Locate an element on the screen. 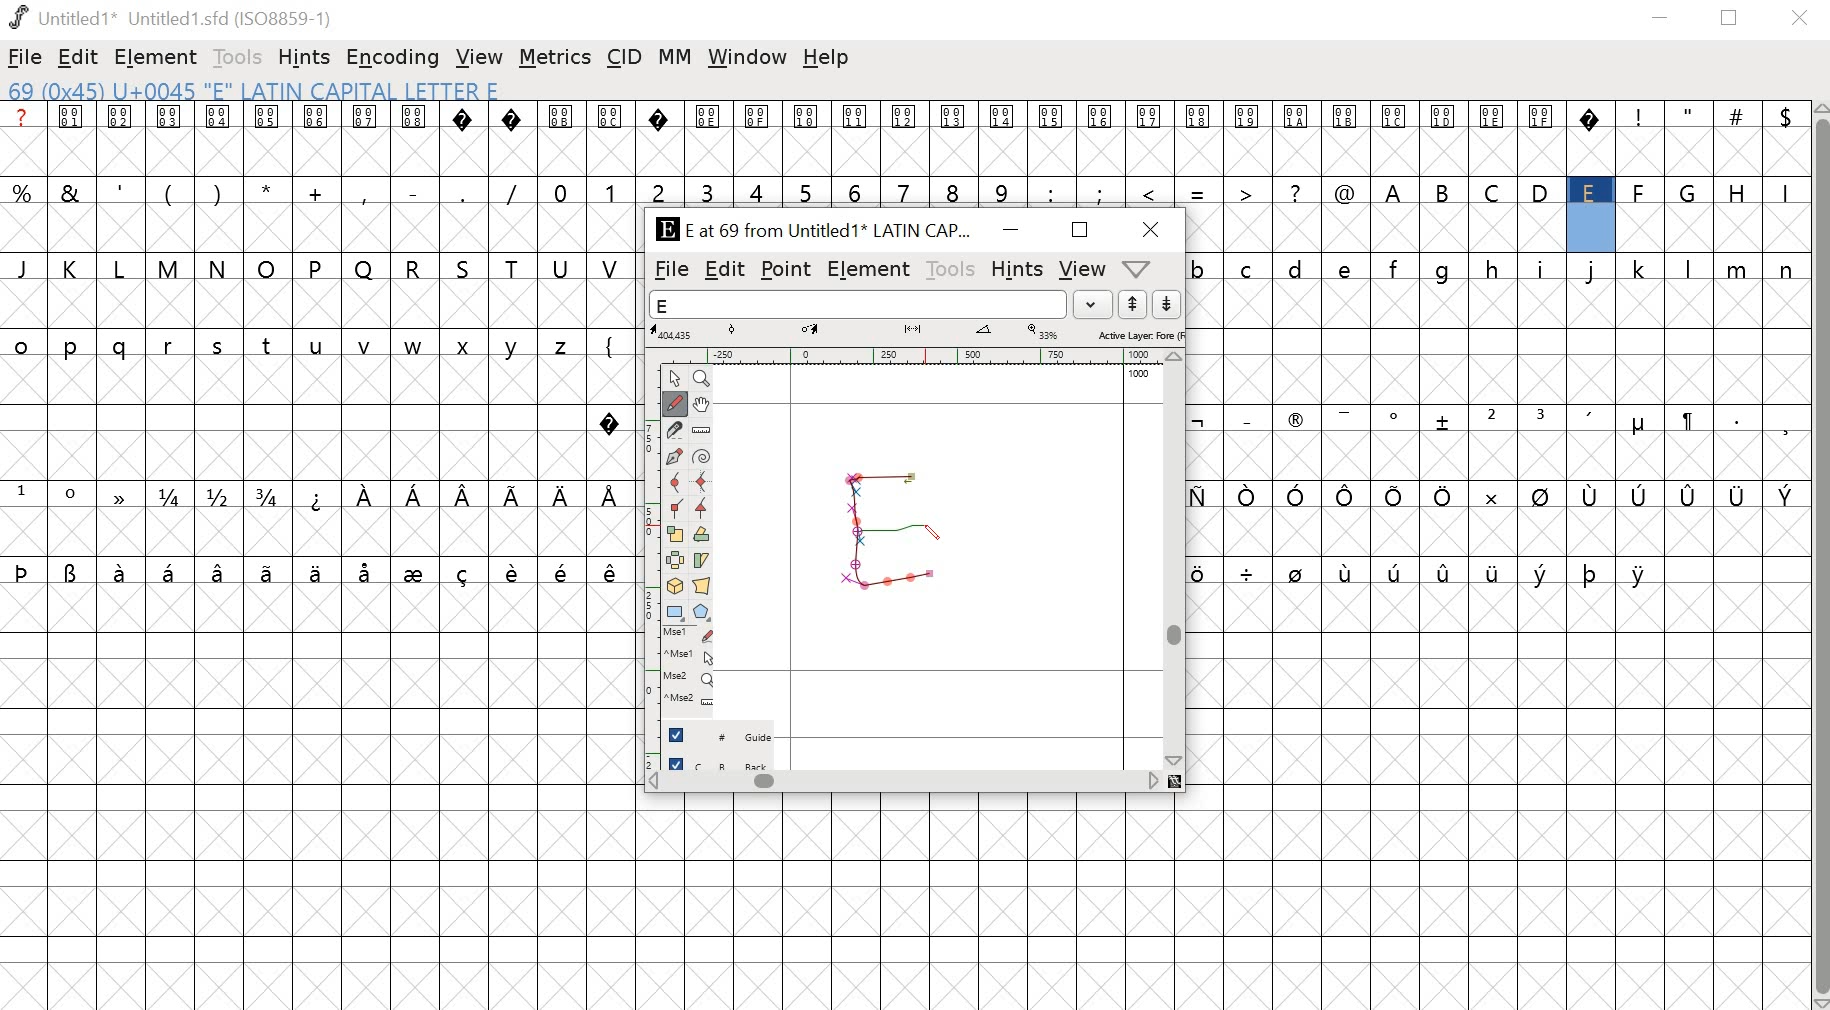  guide layer is located at coordinates (719, 739).